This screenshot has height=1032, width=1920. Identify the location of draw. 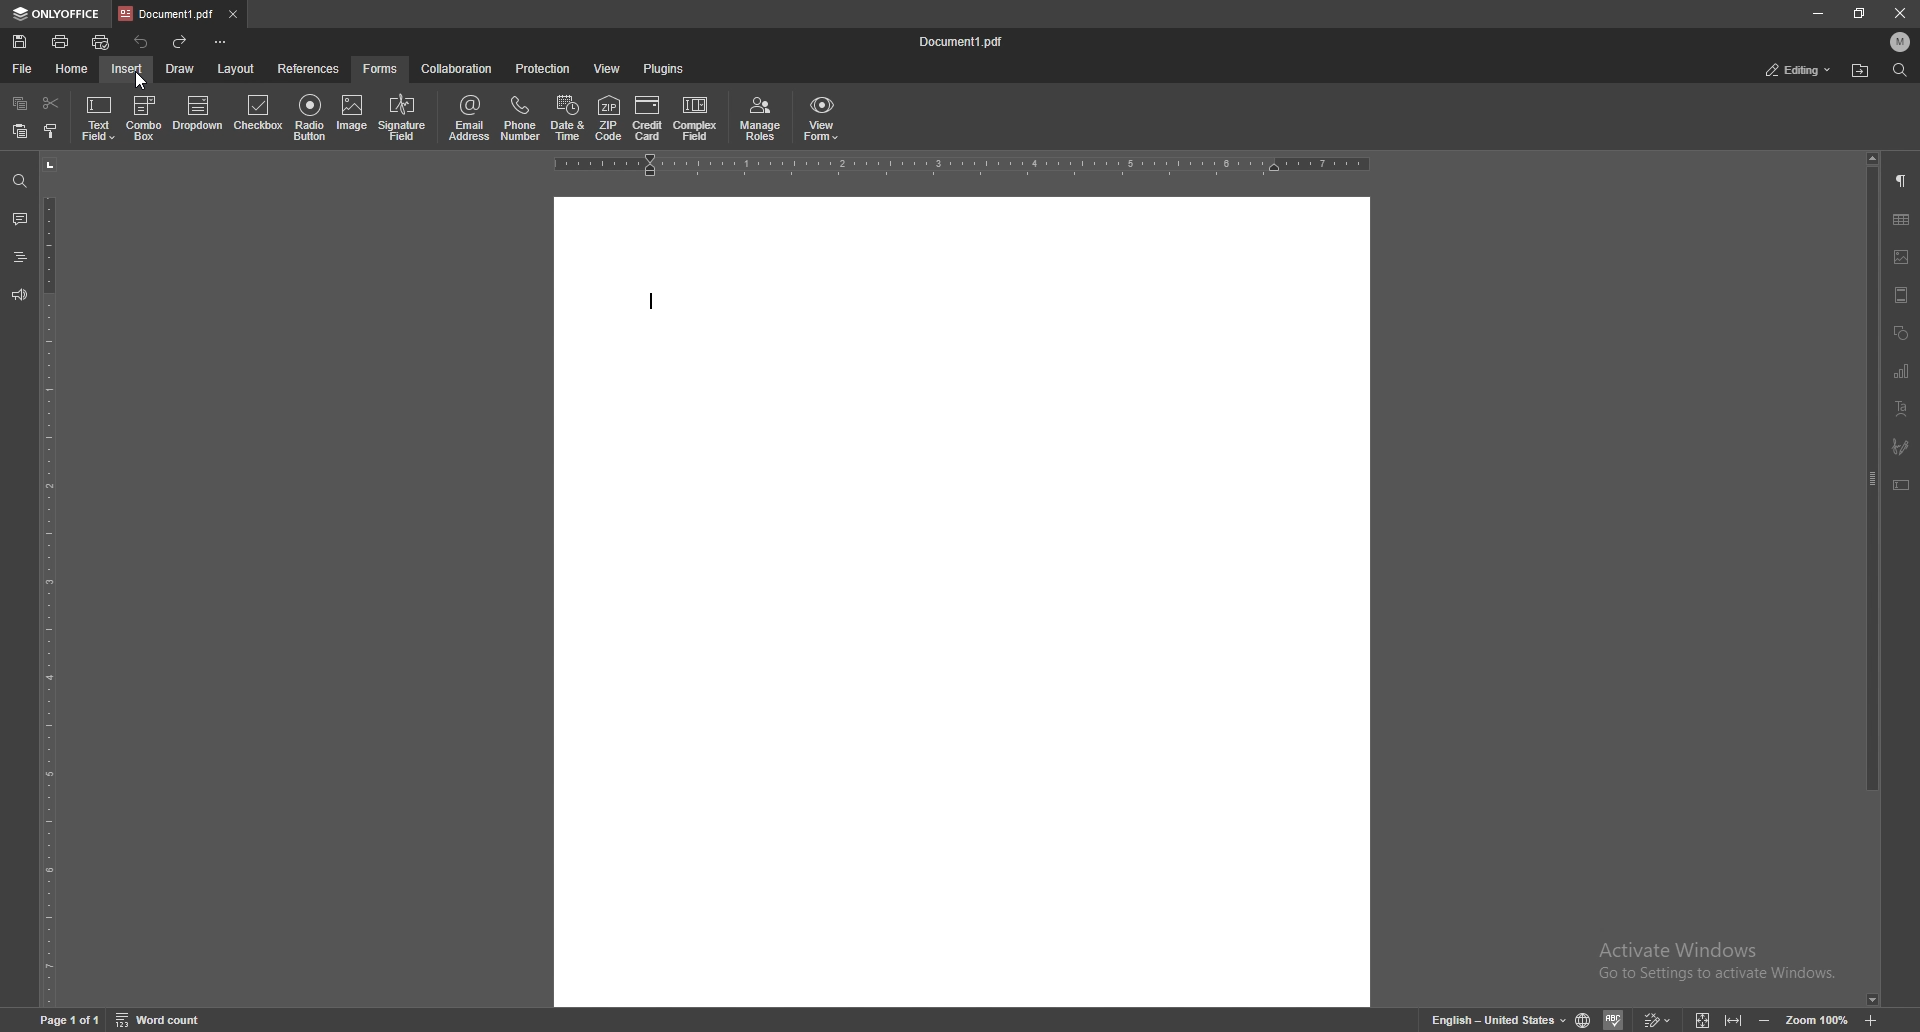
(181, 69).